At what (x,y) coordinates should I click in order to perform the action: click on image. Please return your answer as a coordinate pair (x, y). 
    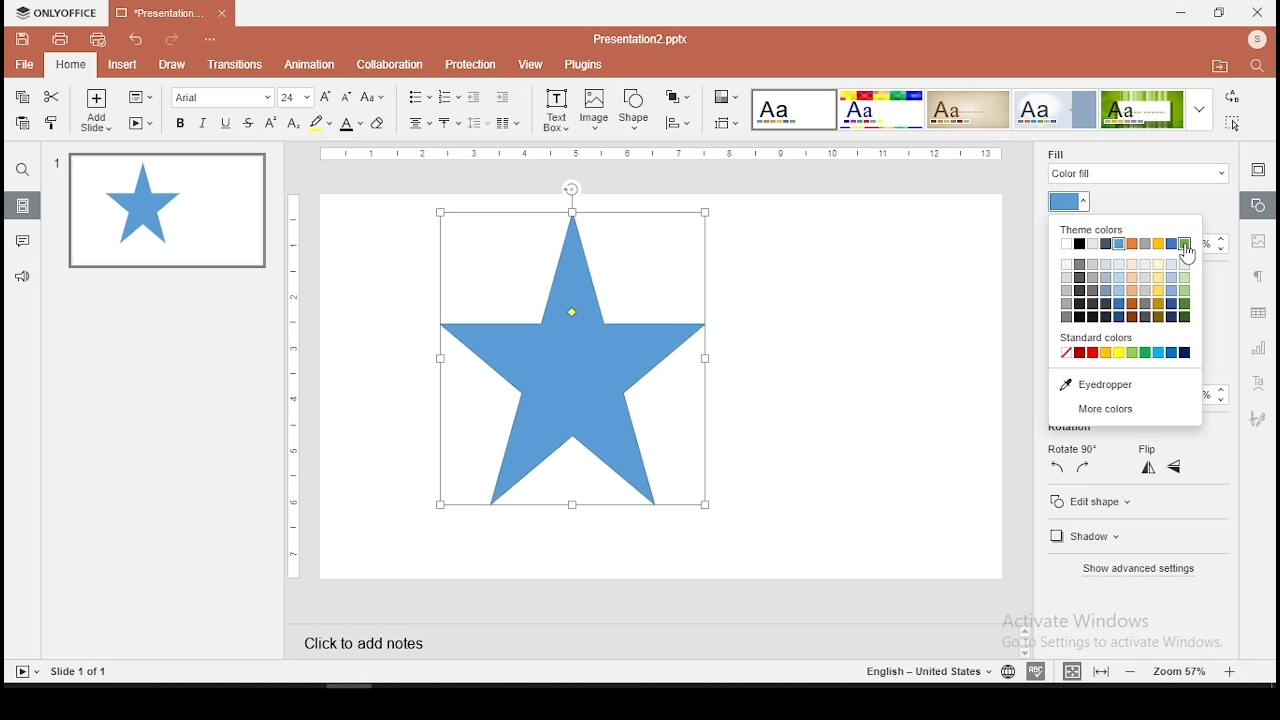
    Looking at the image, I should click on (595, 109).